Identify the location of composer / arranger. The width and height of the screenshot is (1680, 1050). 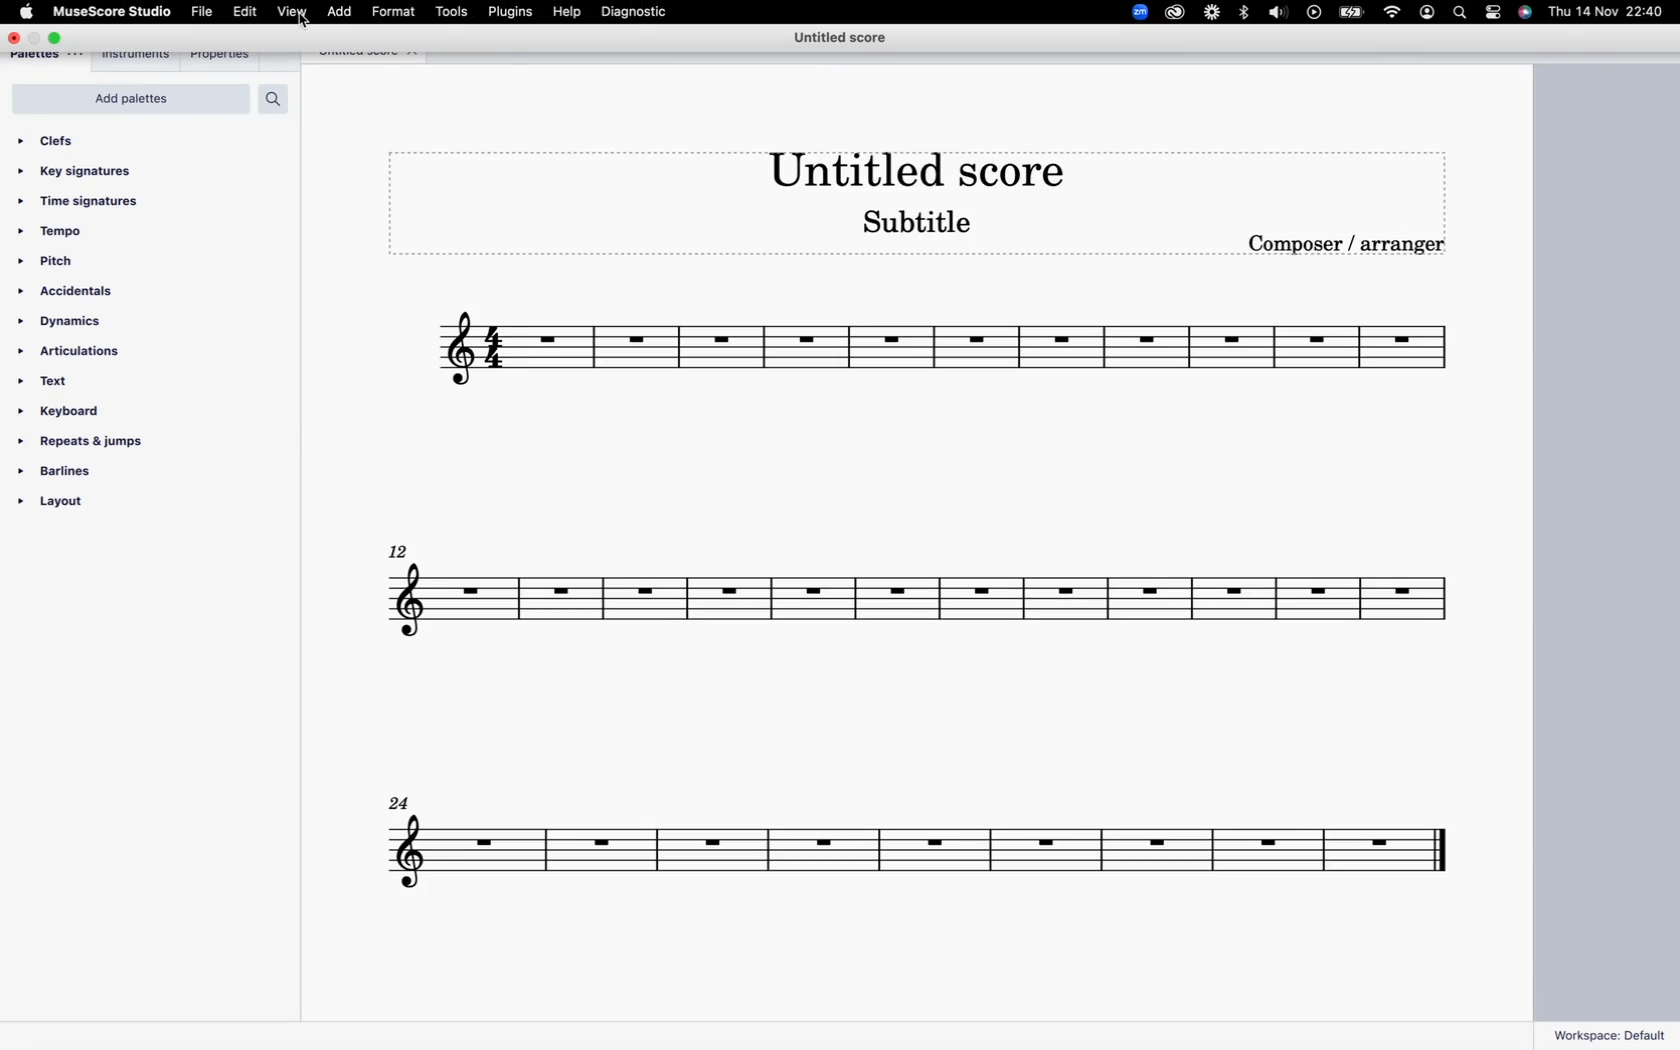
(1352, 250).